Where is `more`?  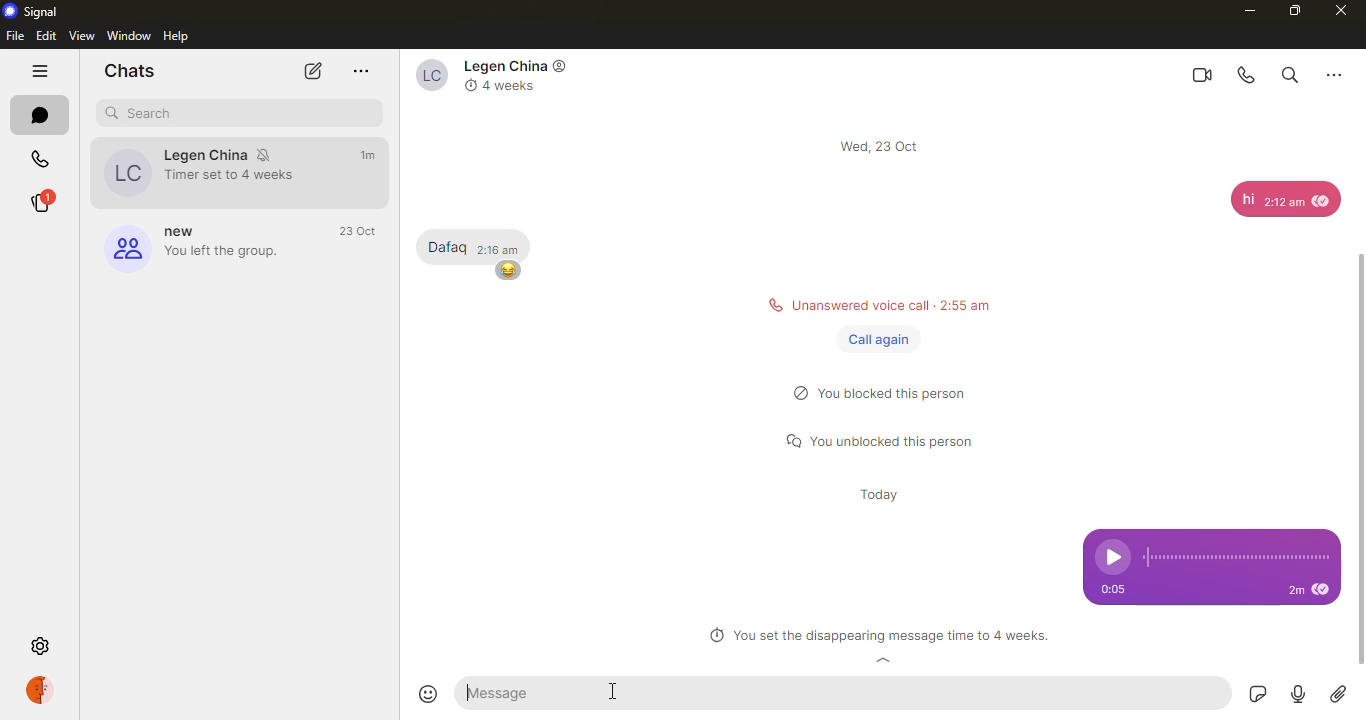
more is located at coordinates (362, 71).